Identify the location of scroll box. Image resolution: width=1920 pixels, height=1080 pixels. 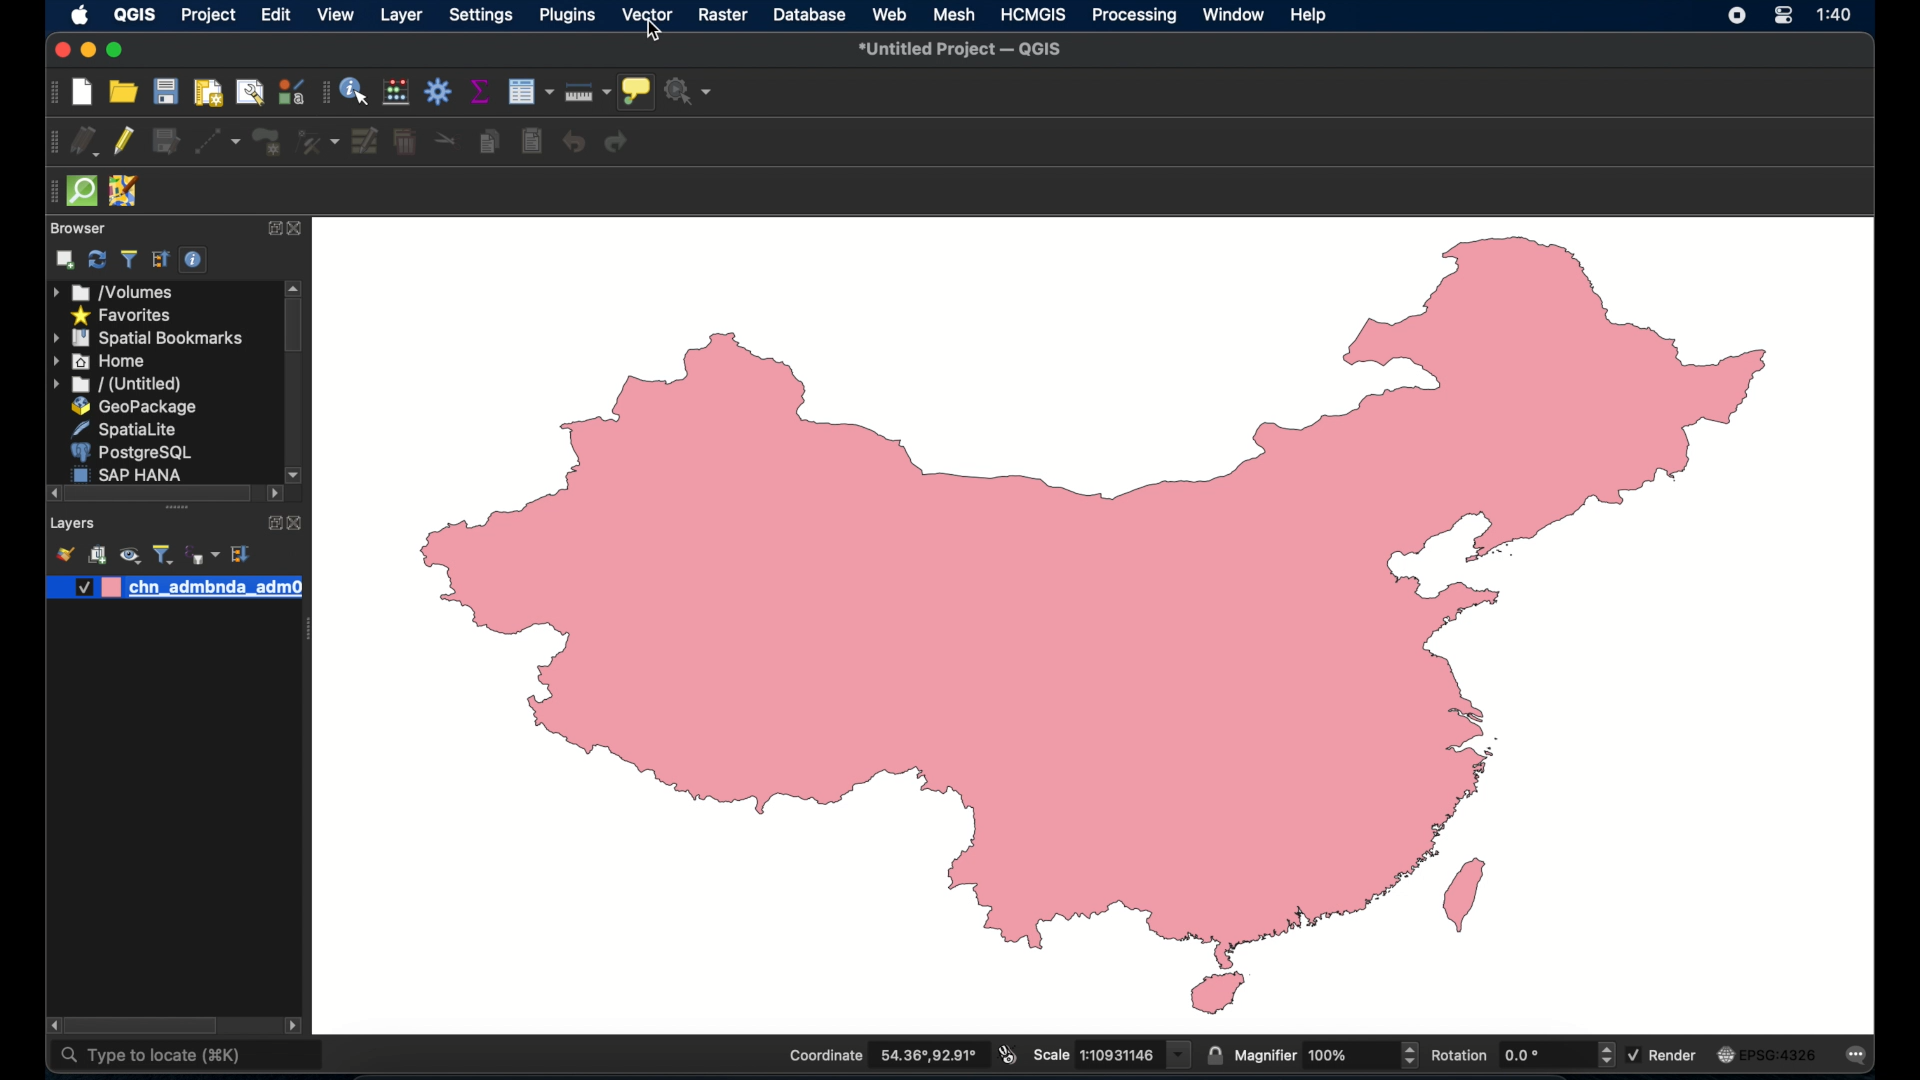
(157, 493).